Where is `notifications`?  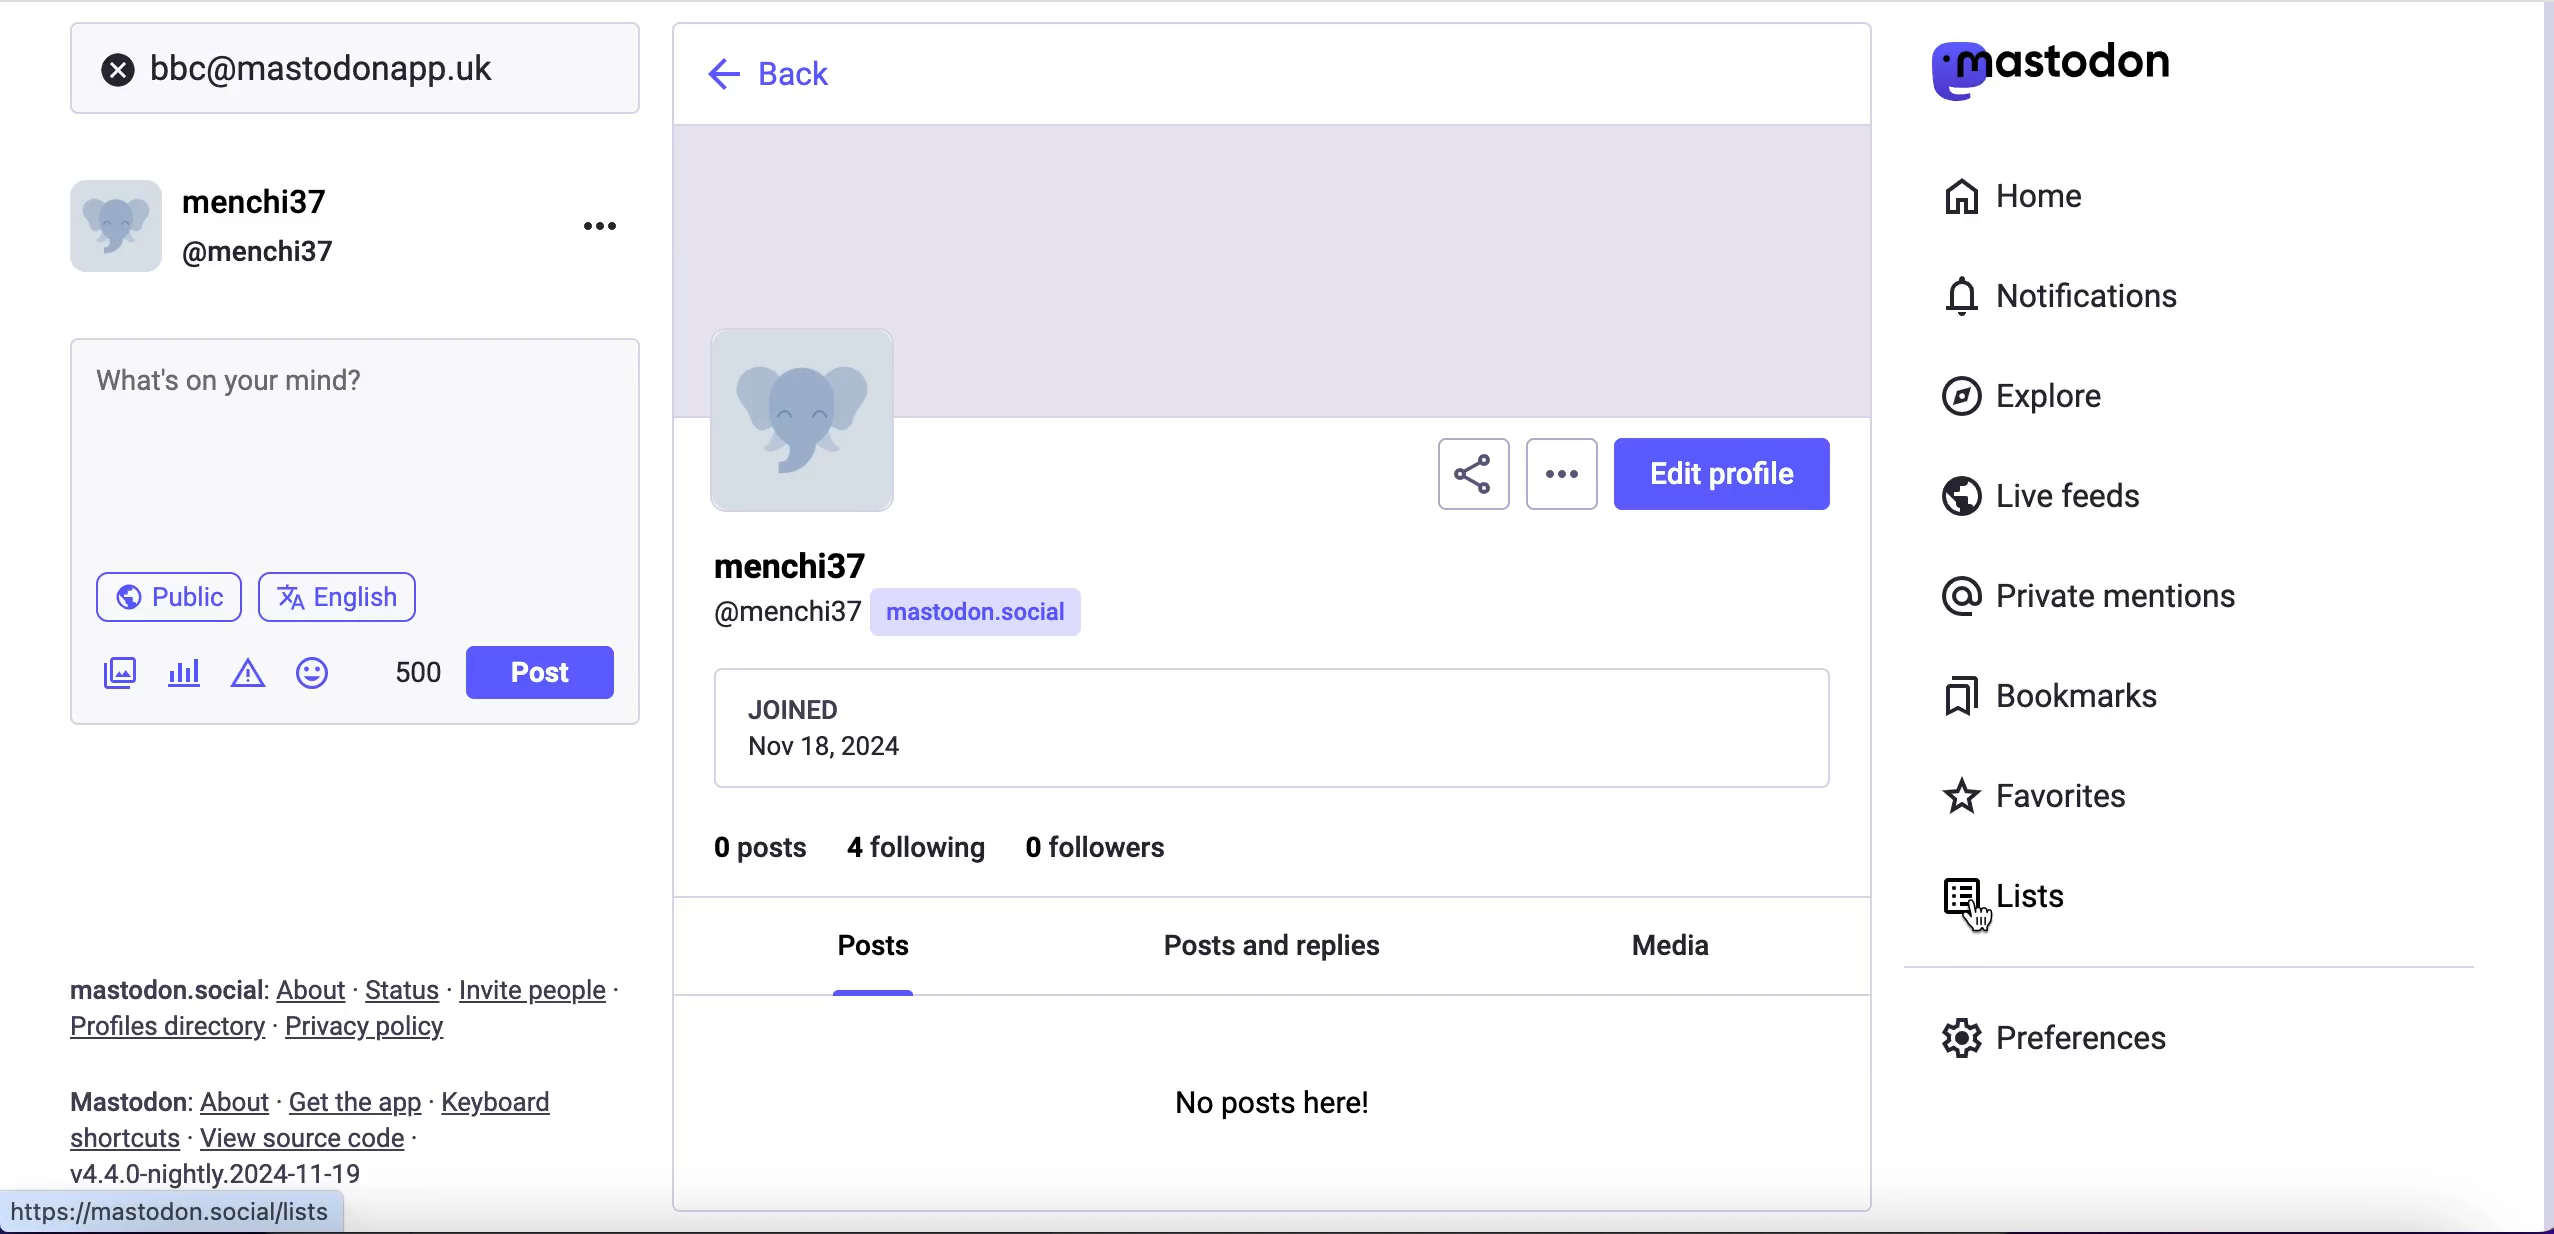 notifications is located at coordinates (2051, 293).